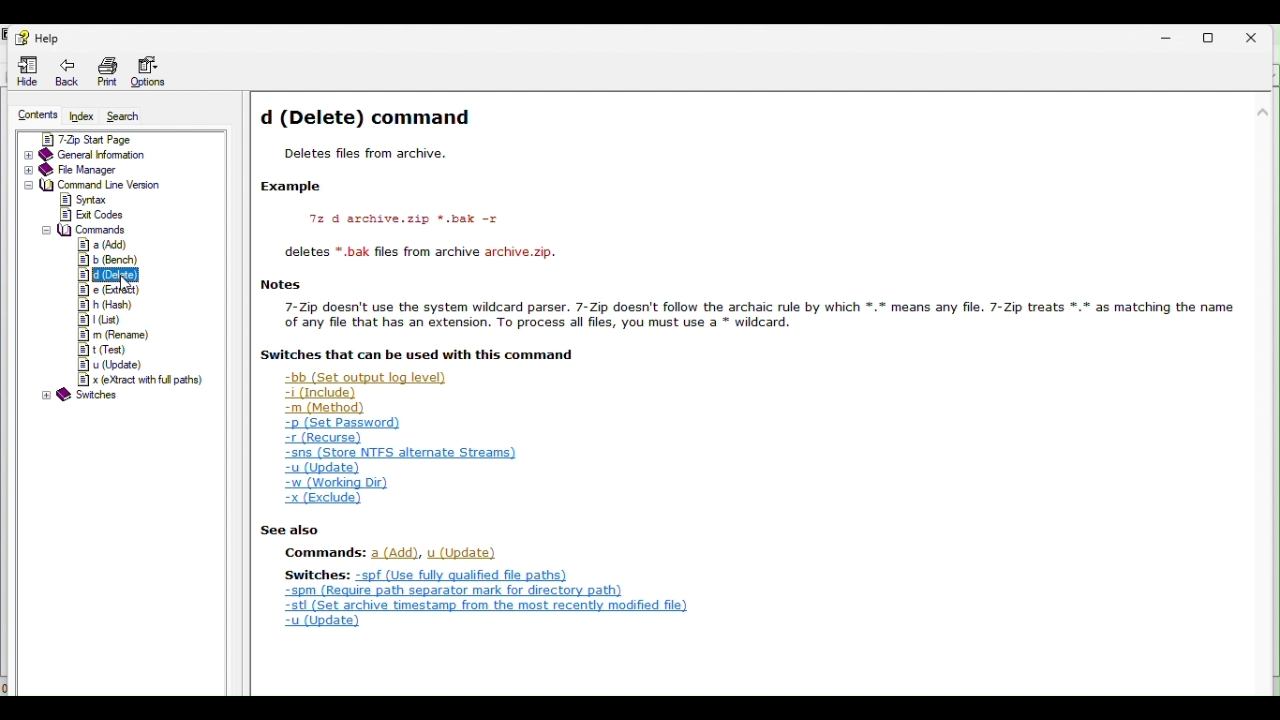  Describe the element at coordinates (87, 200) in the screenshot. I see `syntax` at that location.